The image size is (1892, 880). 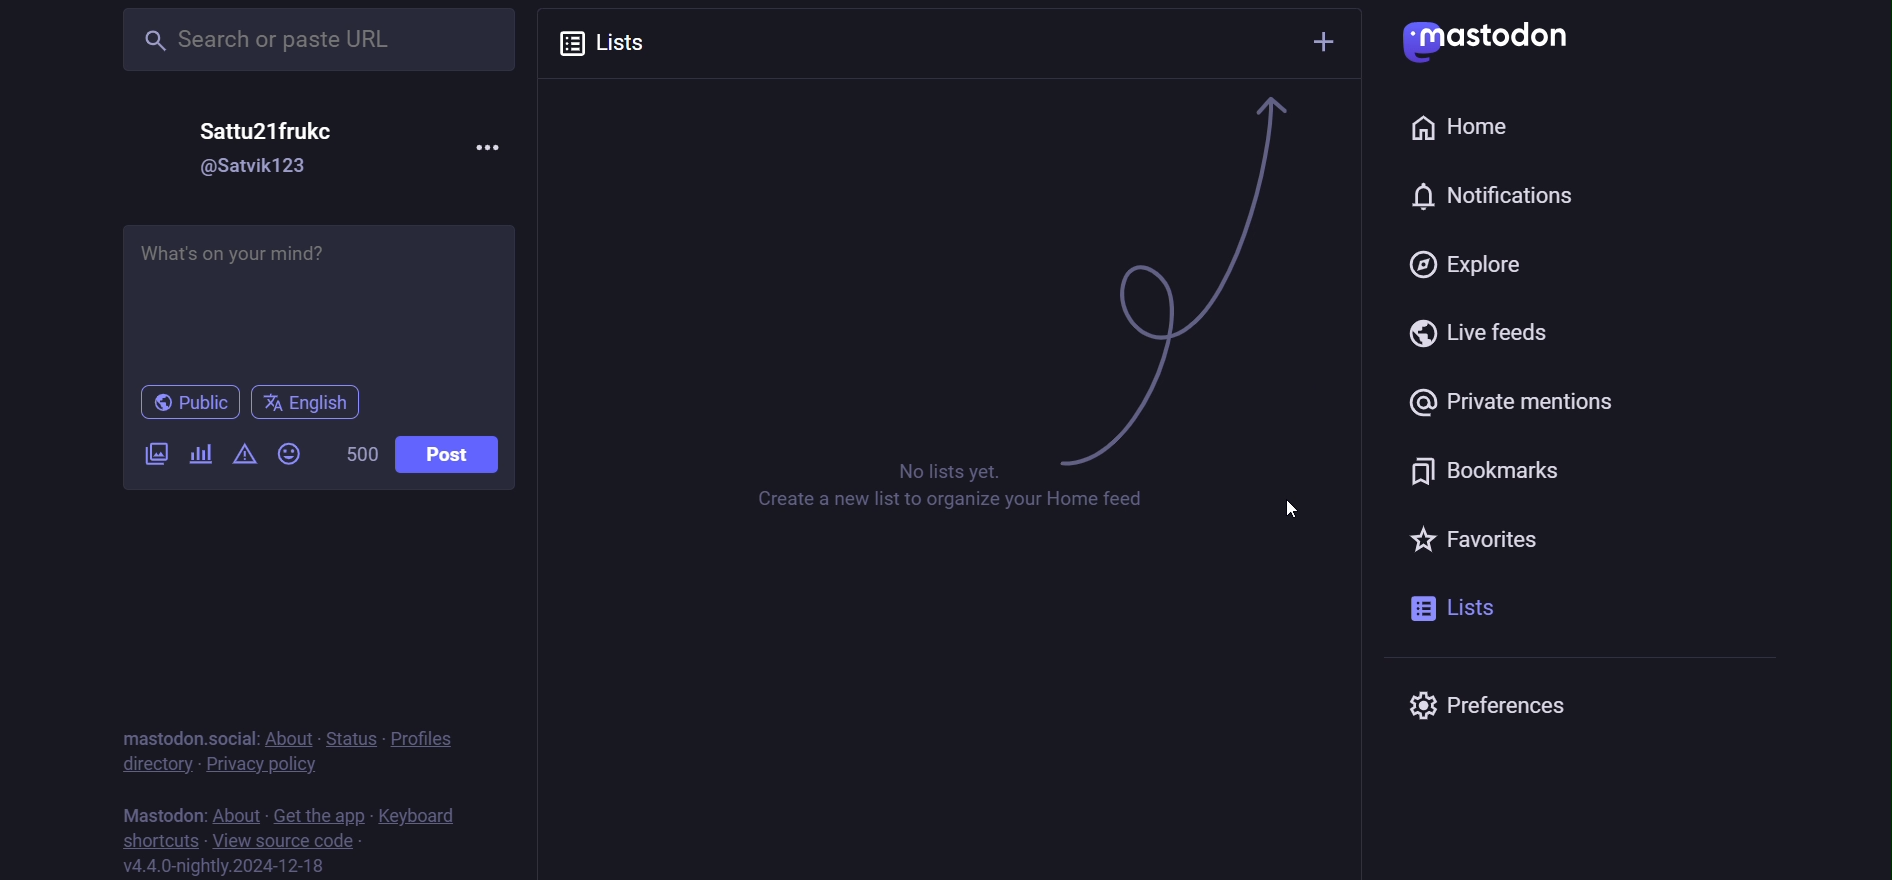 I want to click on public, so click(x=181, y=402).